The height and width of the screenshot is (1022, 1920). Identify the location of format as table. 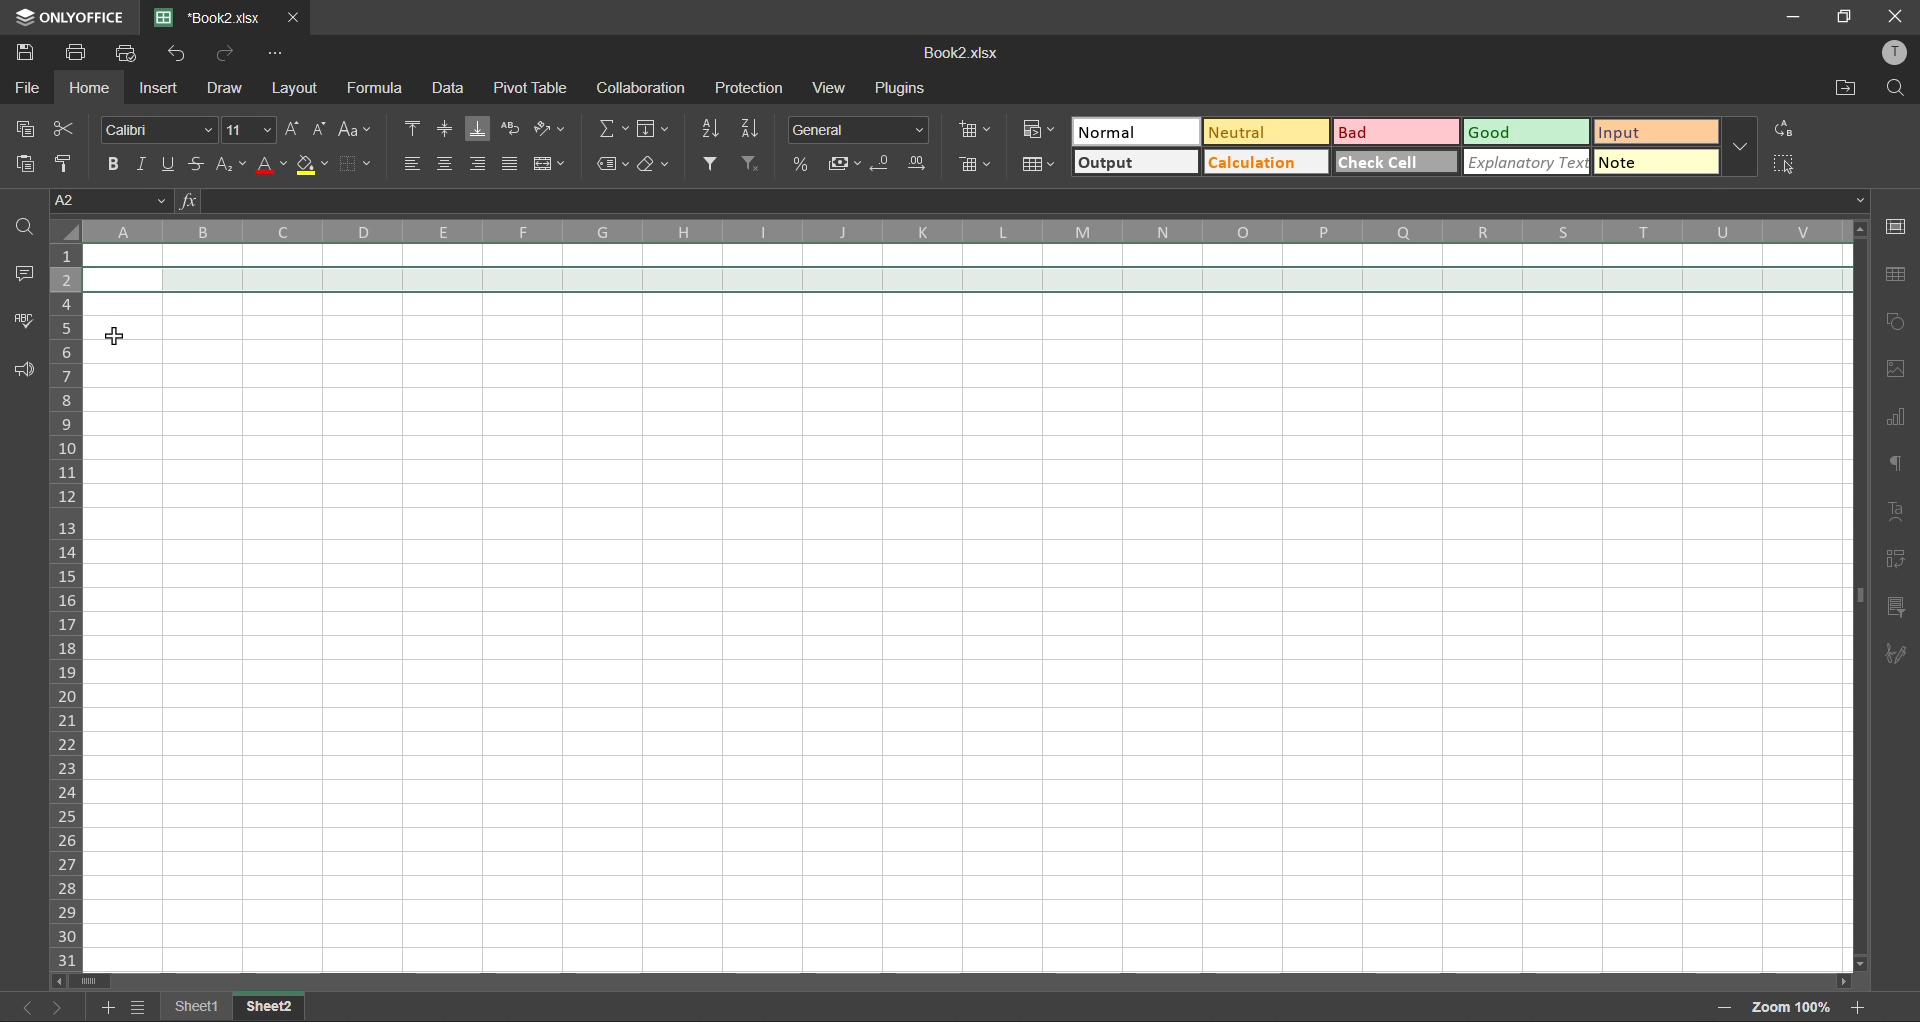
(1042, 166).